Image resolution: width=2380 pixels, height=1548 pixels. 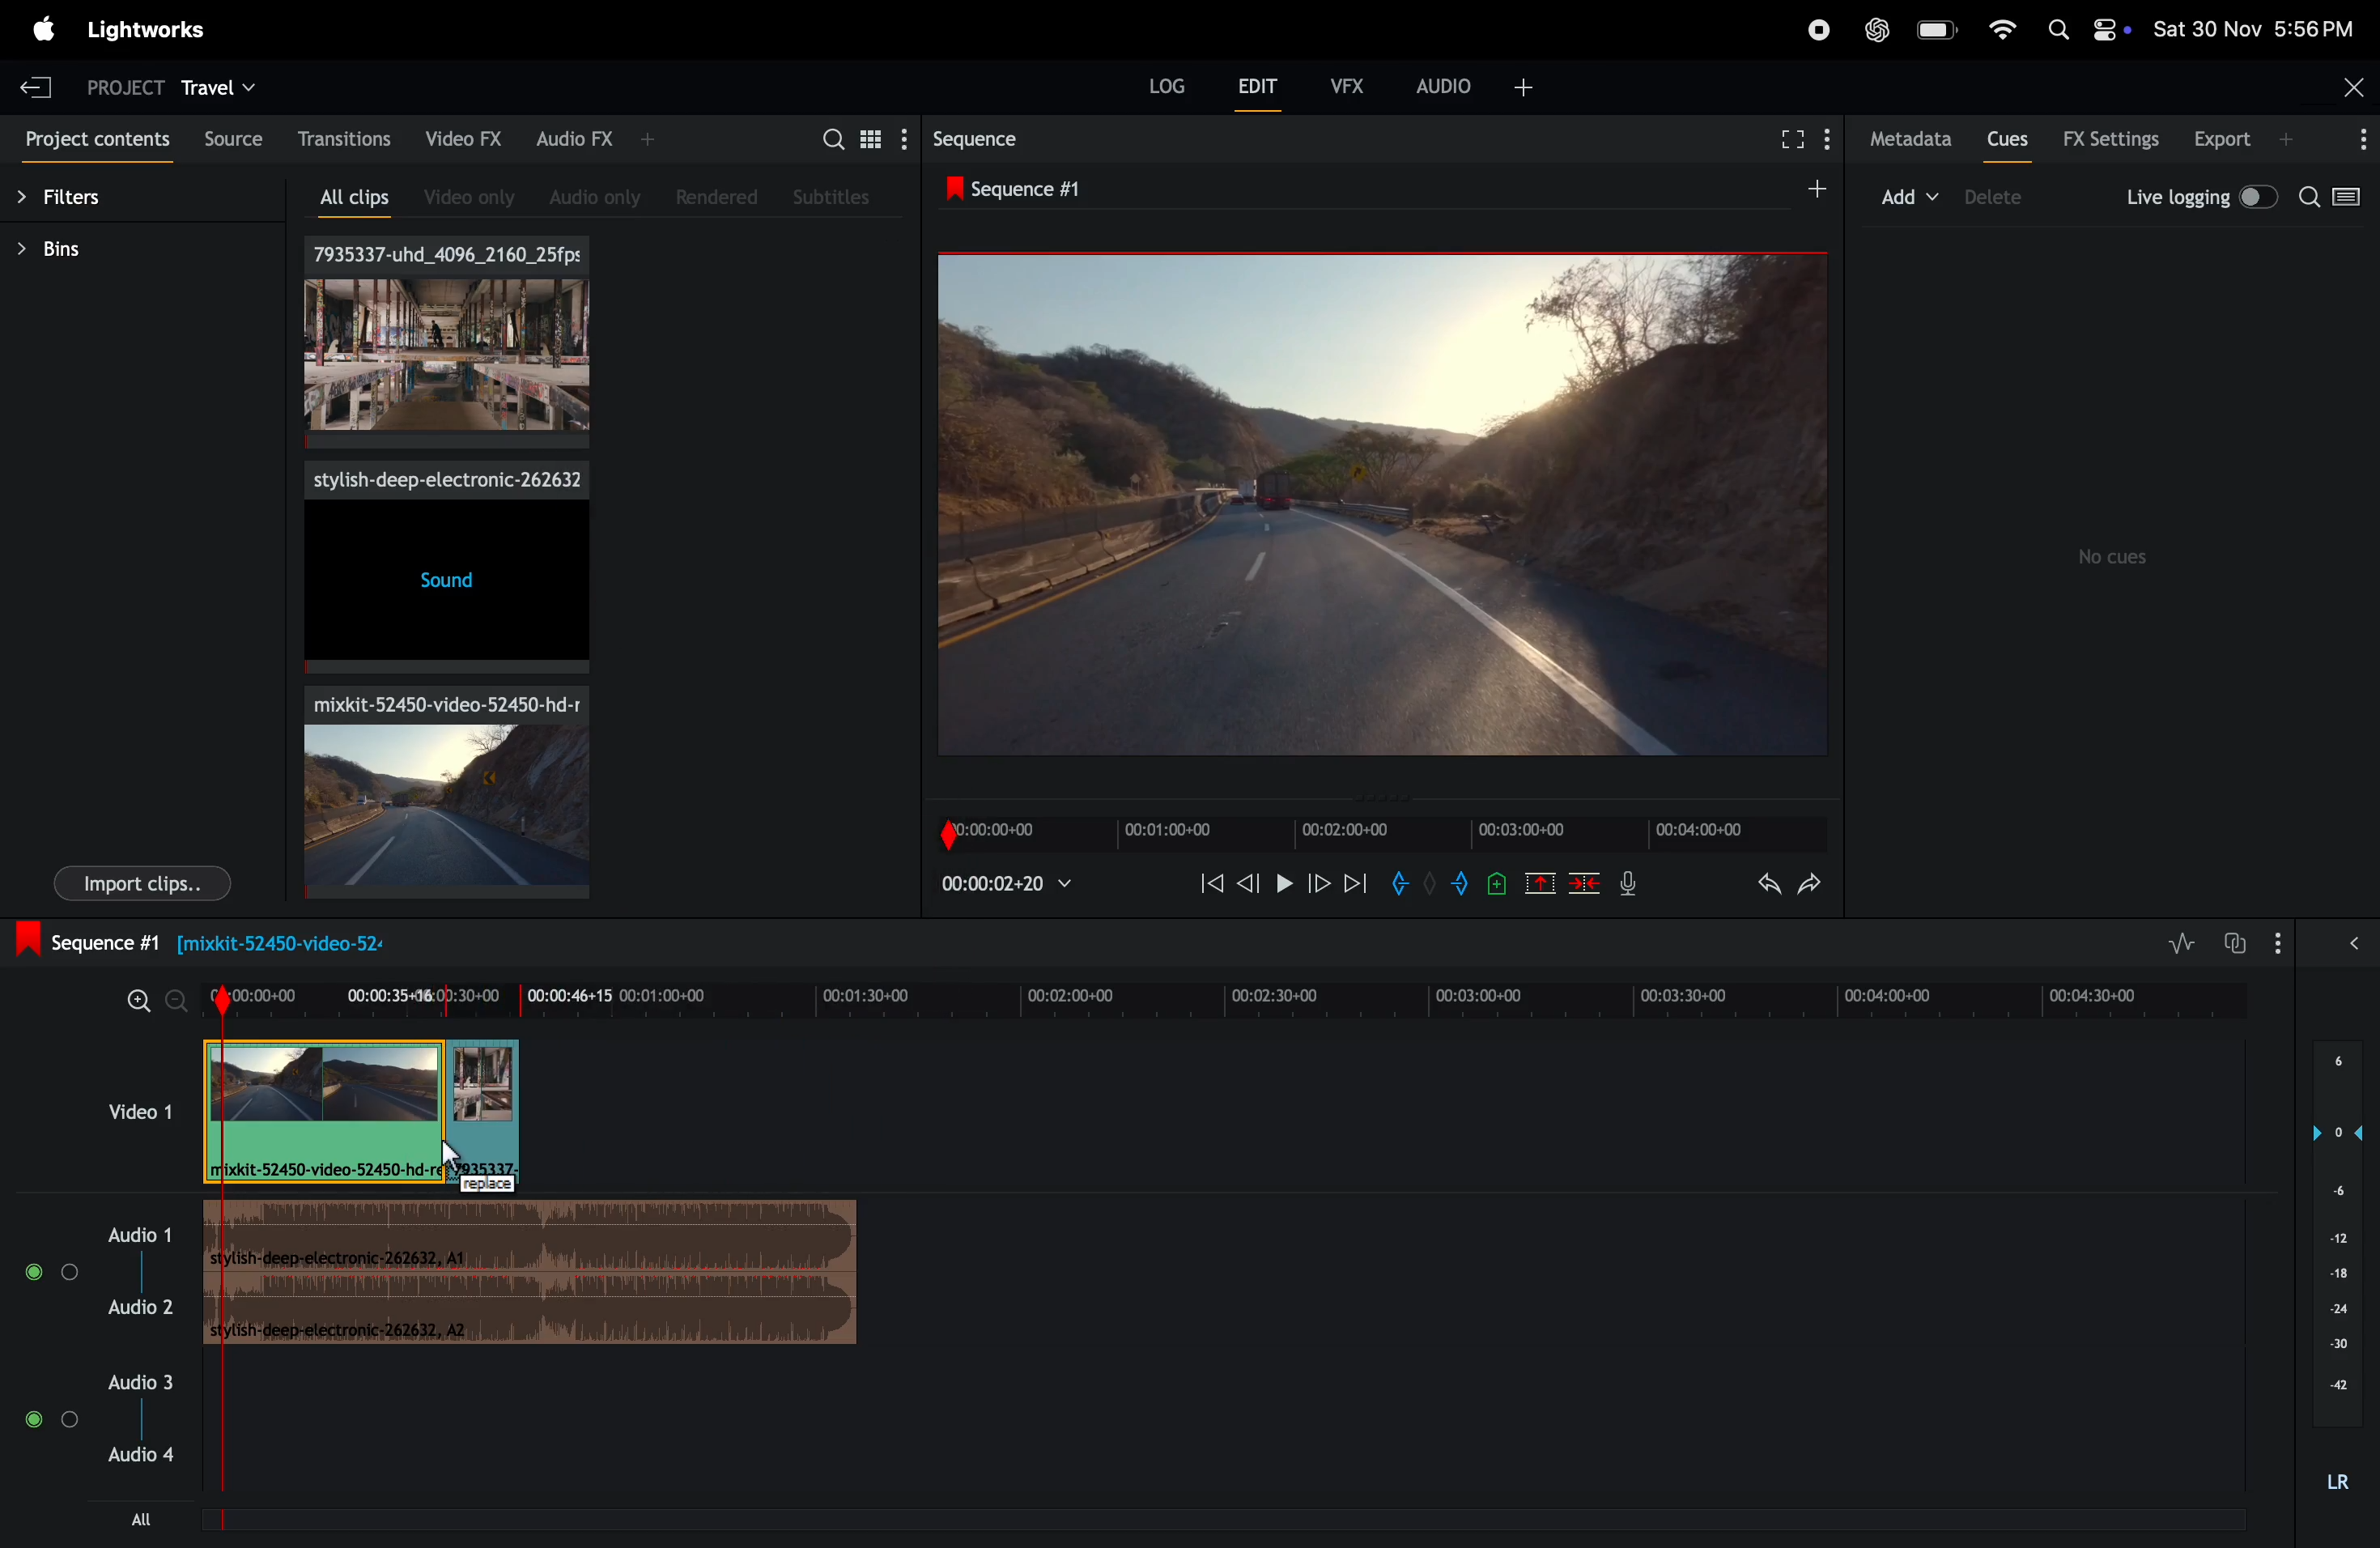 I want to click on audio fx, so click(x=582, y=139).